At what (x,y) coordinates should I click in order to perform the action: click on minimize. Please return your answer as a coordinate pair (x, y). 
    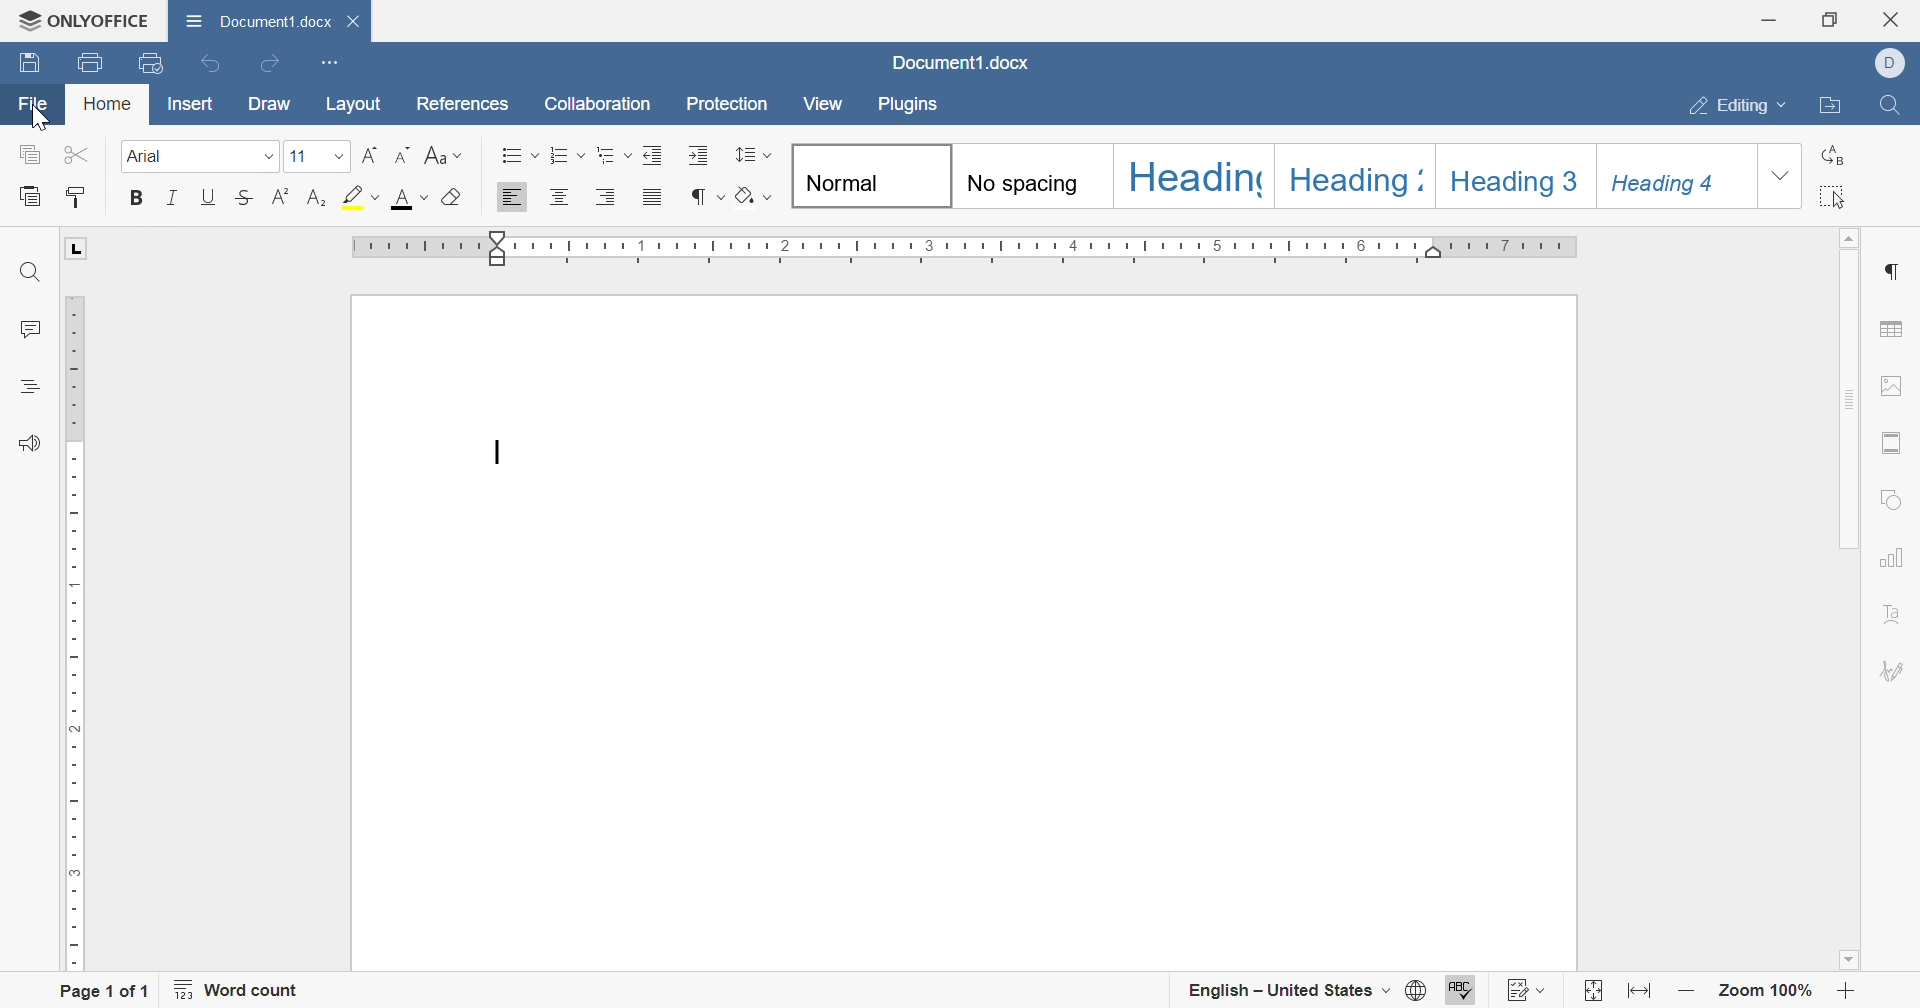
    Looking at the image, I should click on (1775, 17).